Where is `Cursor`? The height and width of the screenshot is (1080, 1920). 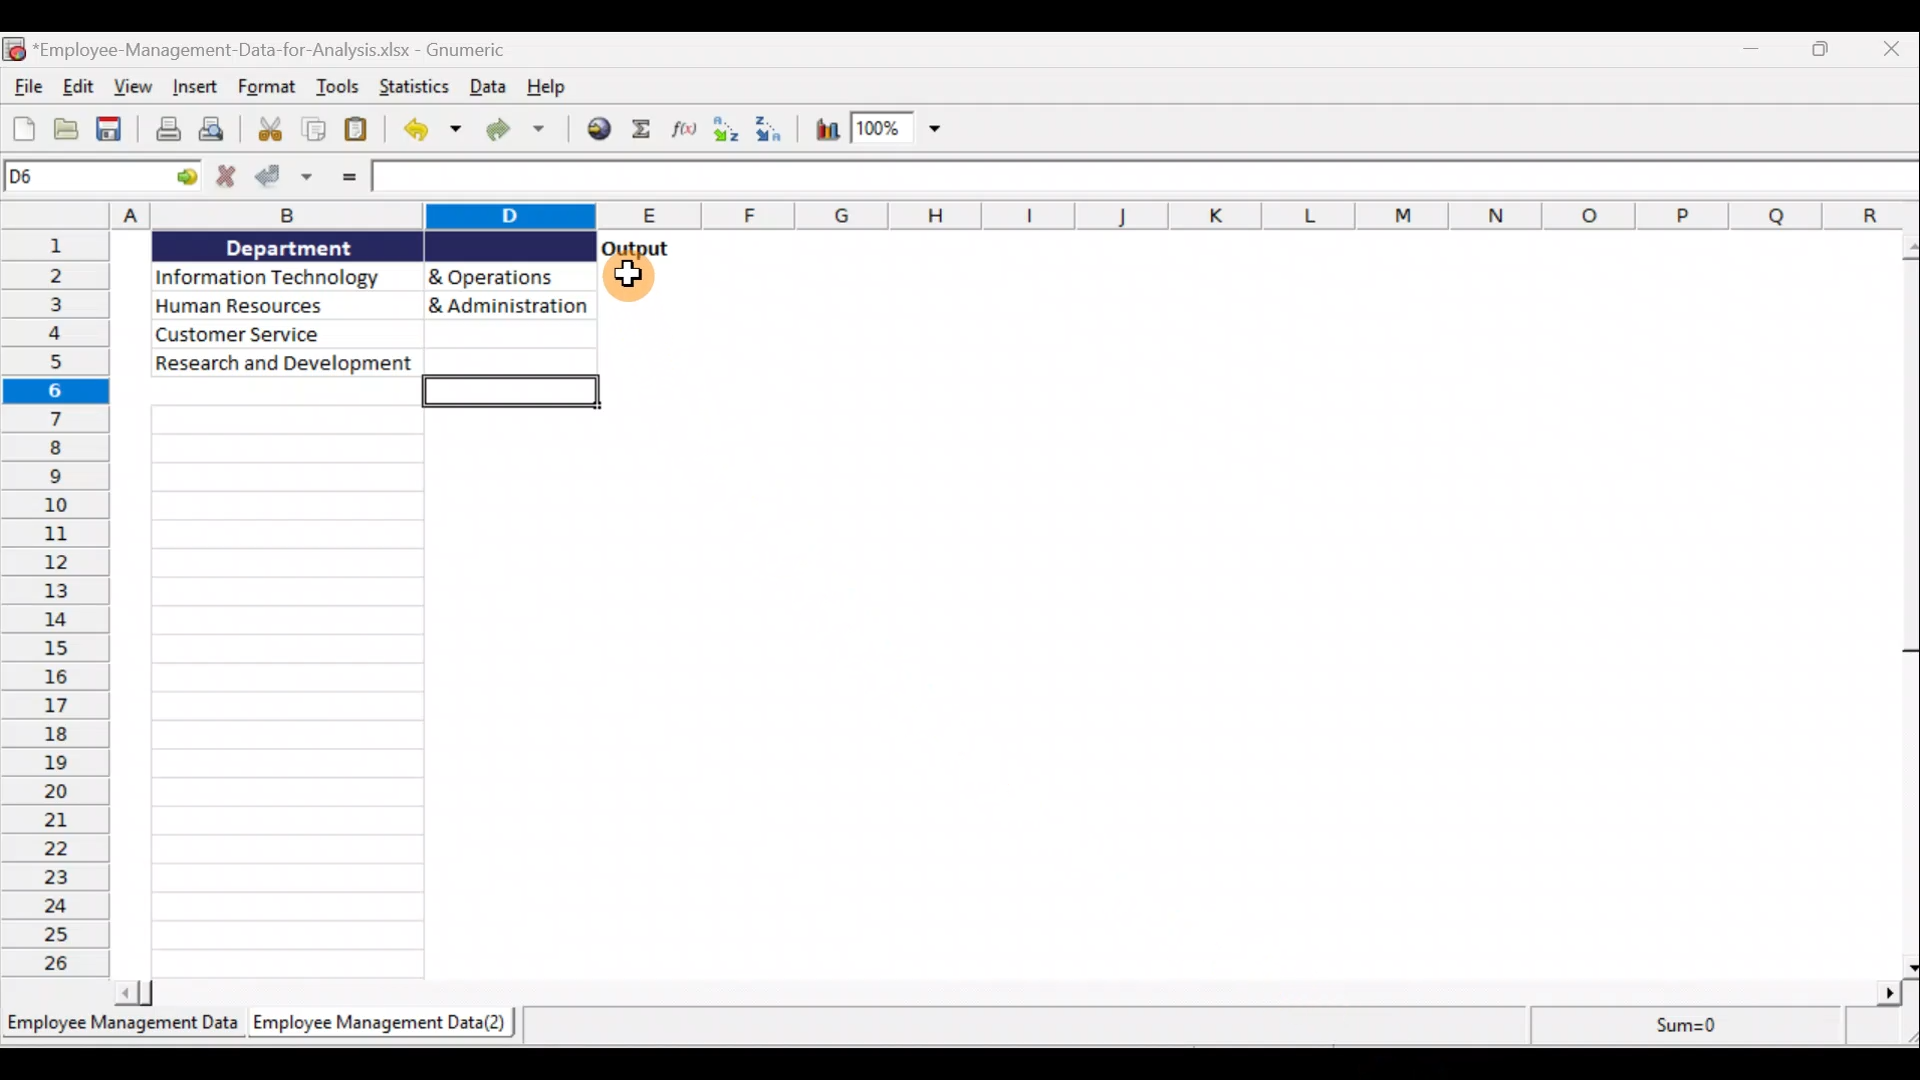
Cursor is located at coordinates (633, 279).